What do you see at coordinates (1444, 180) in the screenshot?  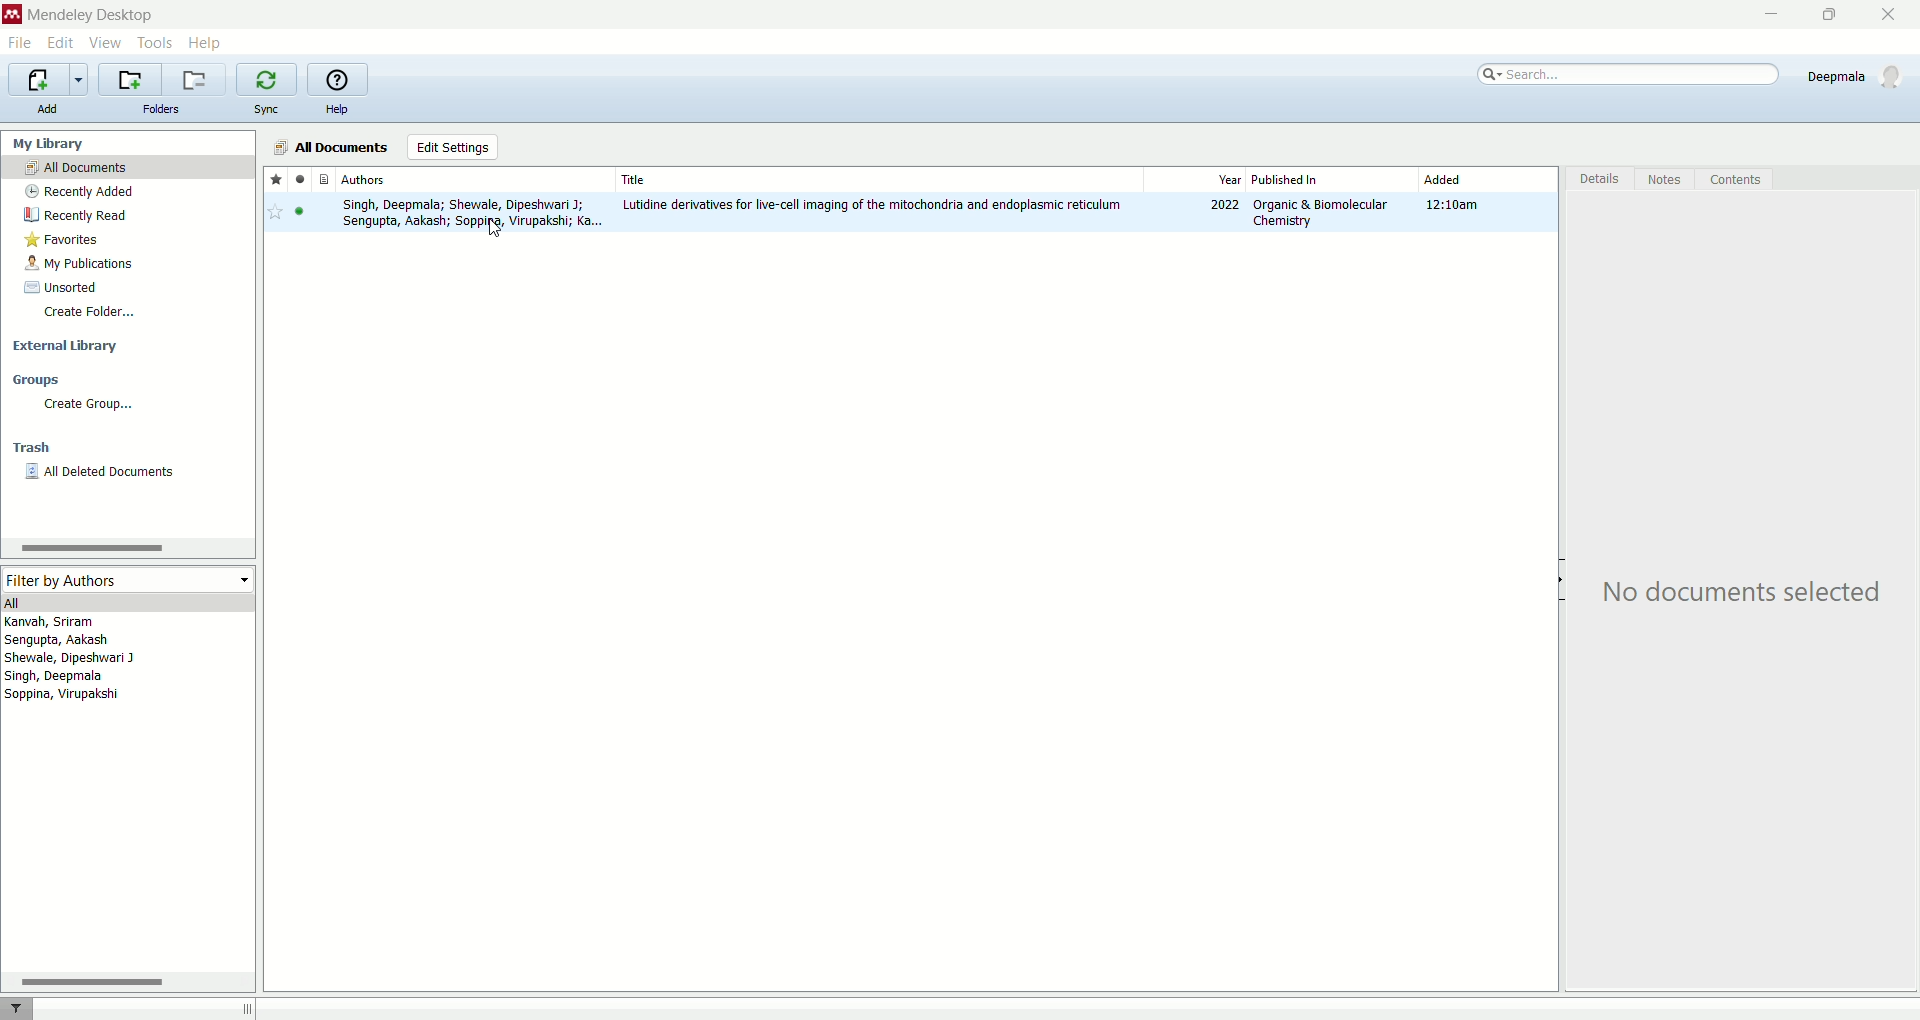 I see `added` at bounding box center [1444, 180].